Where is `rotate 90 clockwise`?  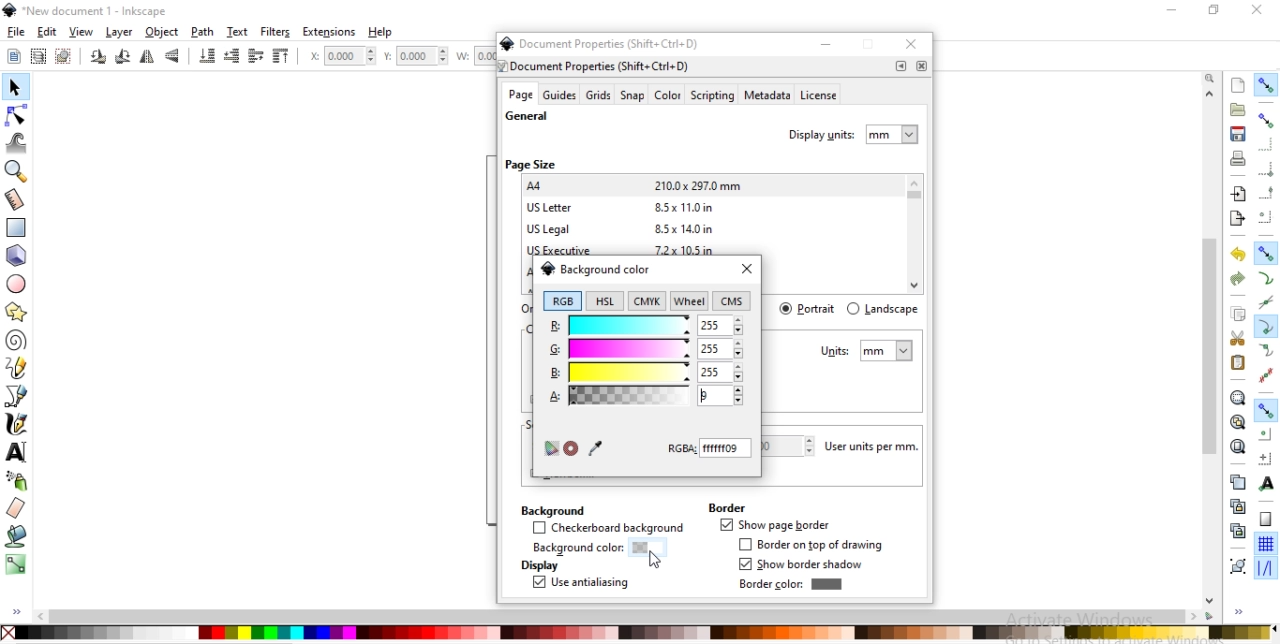
rotate 90 clockwise is located at coordinates (99, 58).